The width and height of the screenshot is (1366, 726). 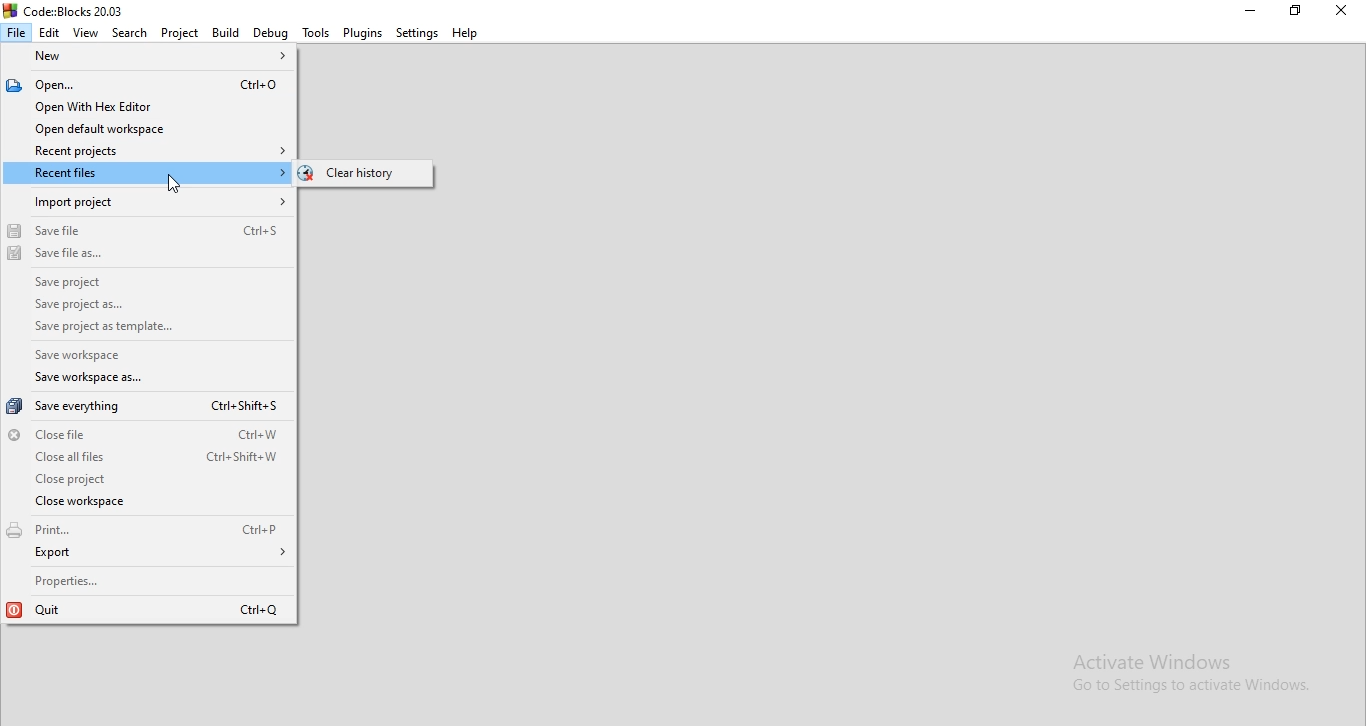 I want to click on View , so click(x=85, y=32).